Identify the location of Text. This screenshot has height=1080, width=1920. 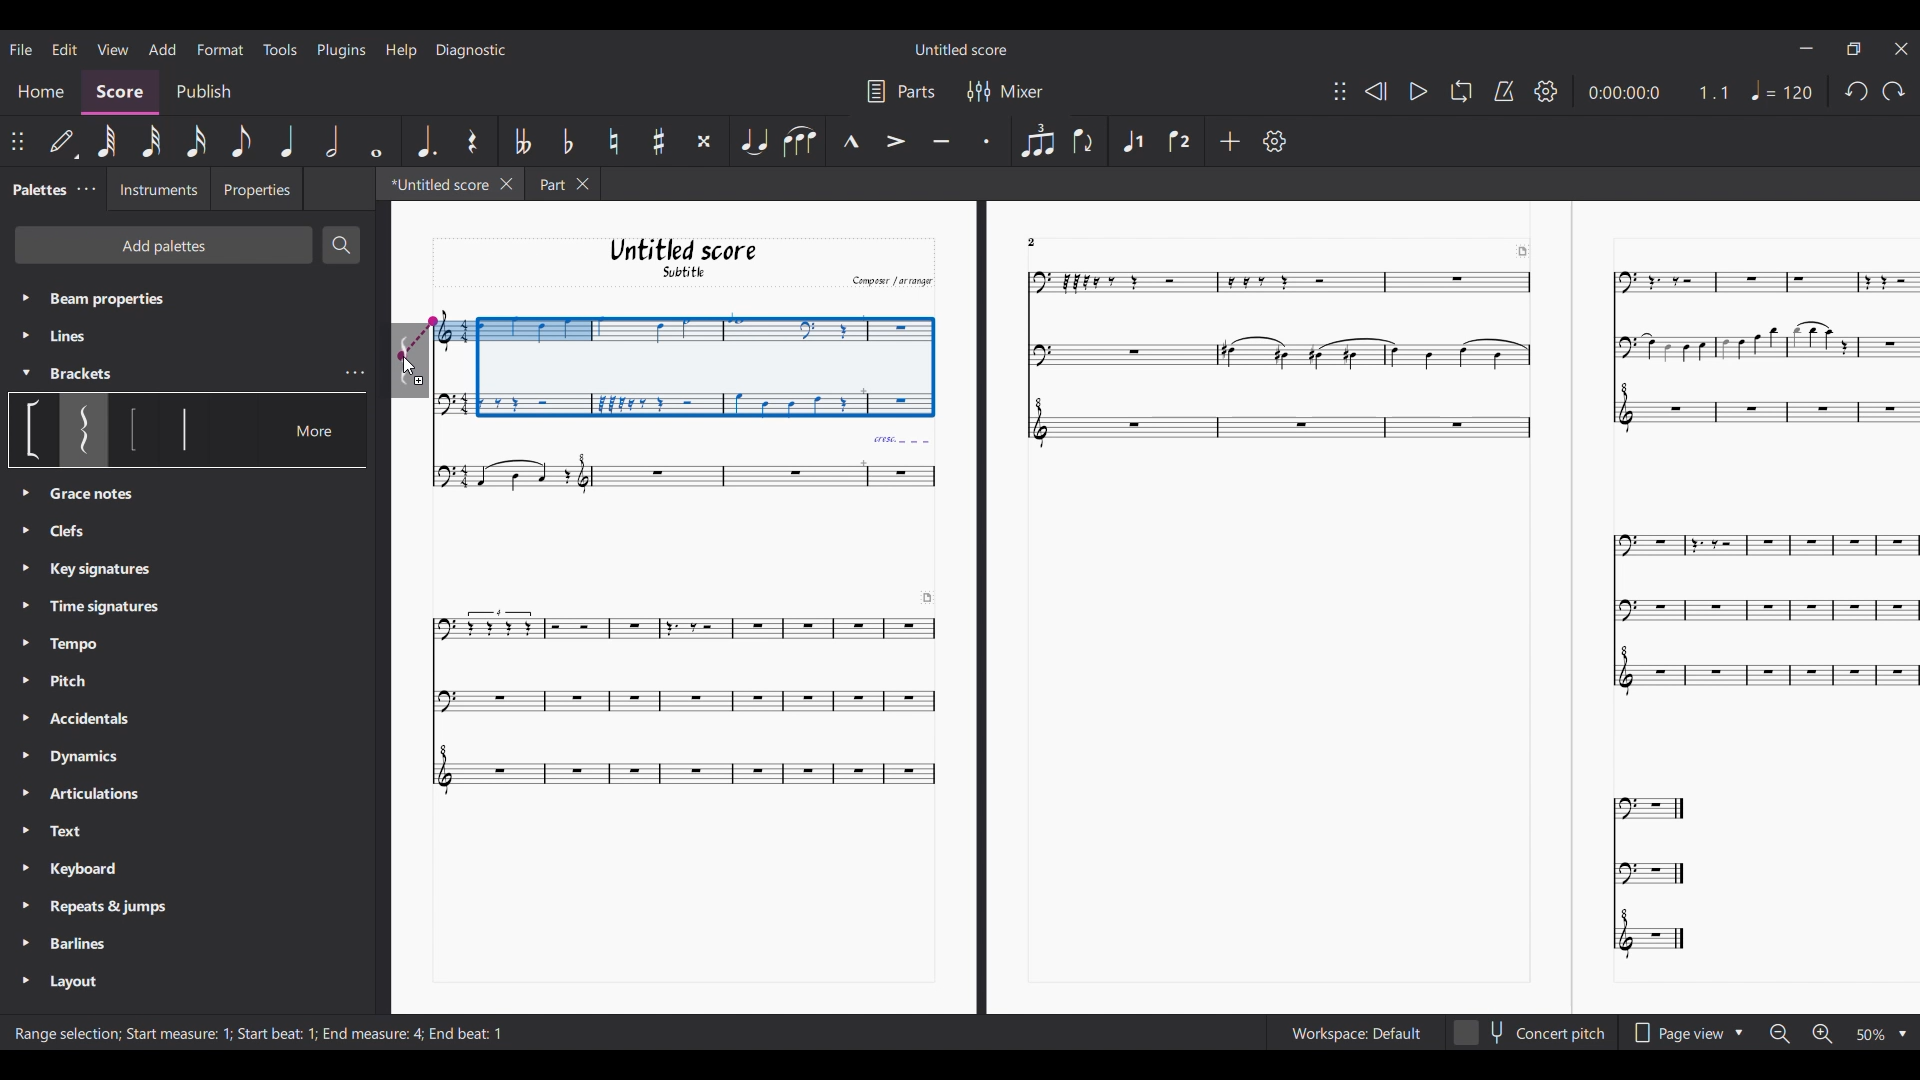
(98, 831).